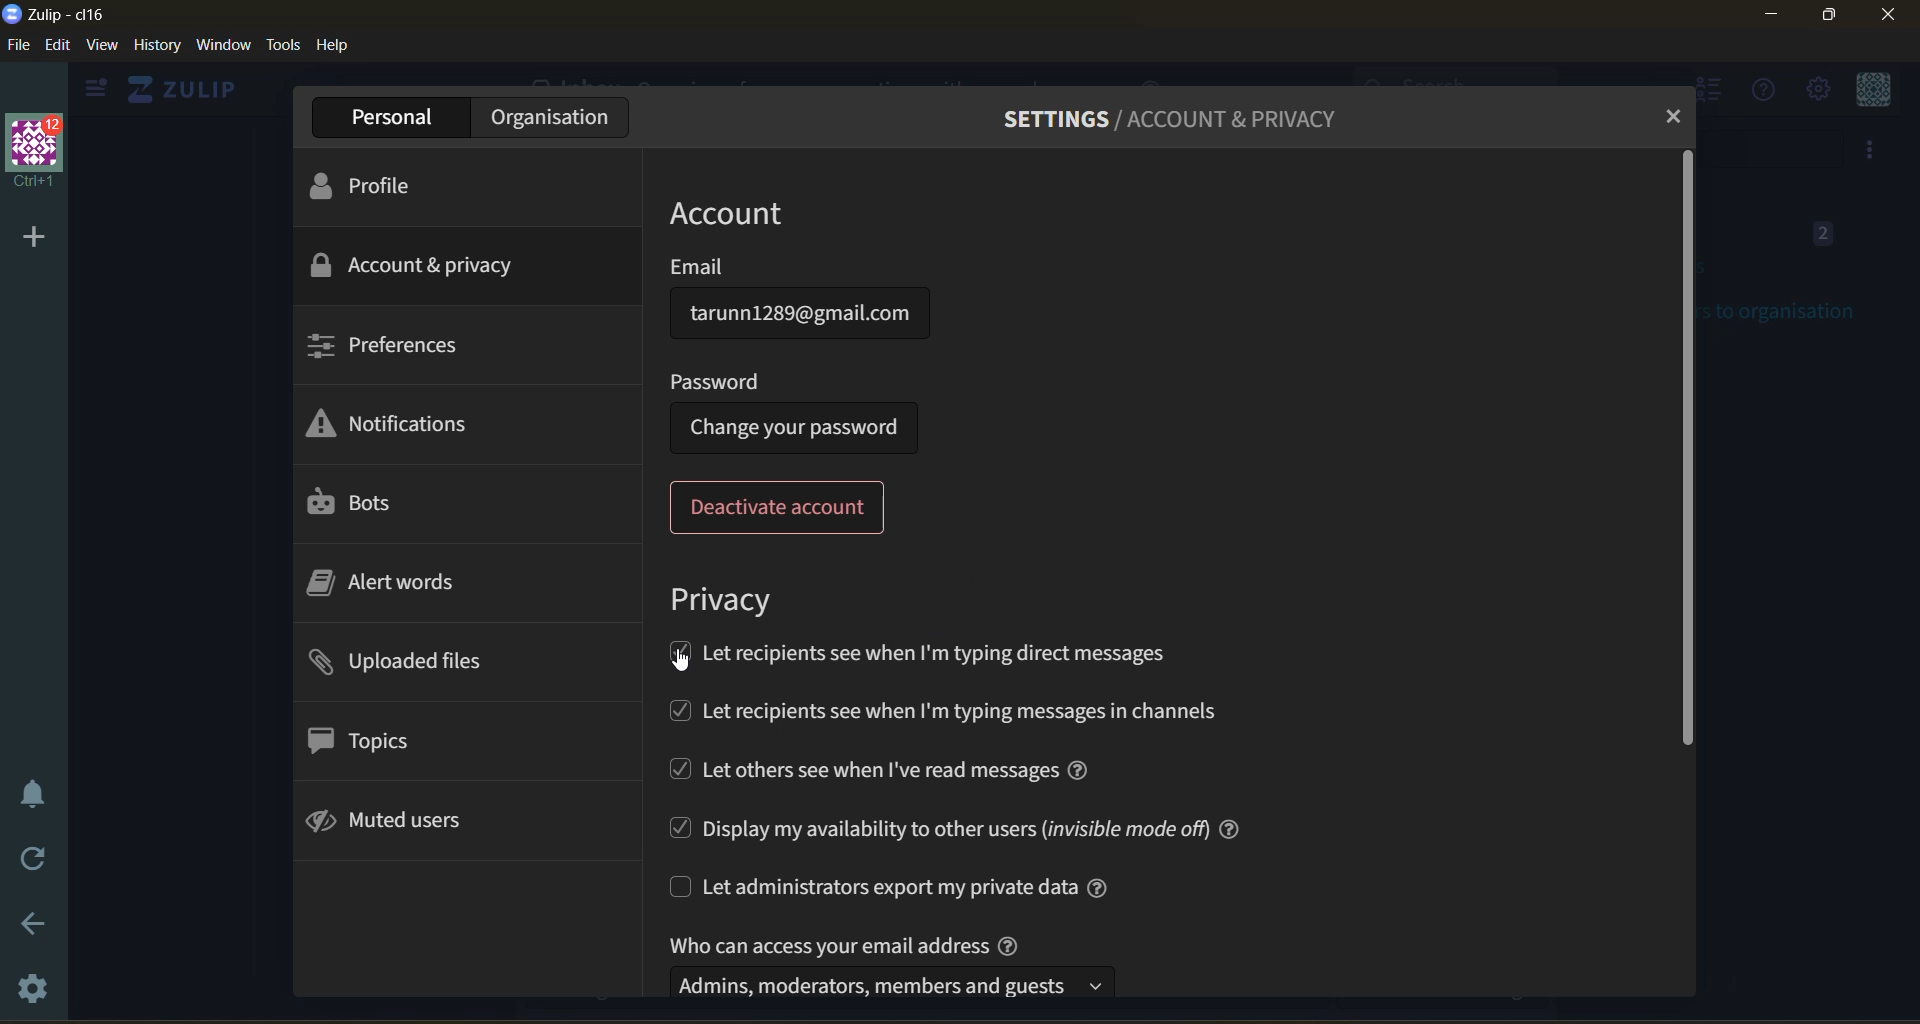 The image size is (1920, 1024). Describe the element at coordinates (898, 963) in the screenshot. I see `who can access your email address` at that location.